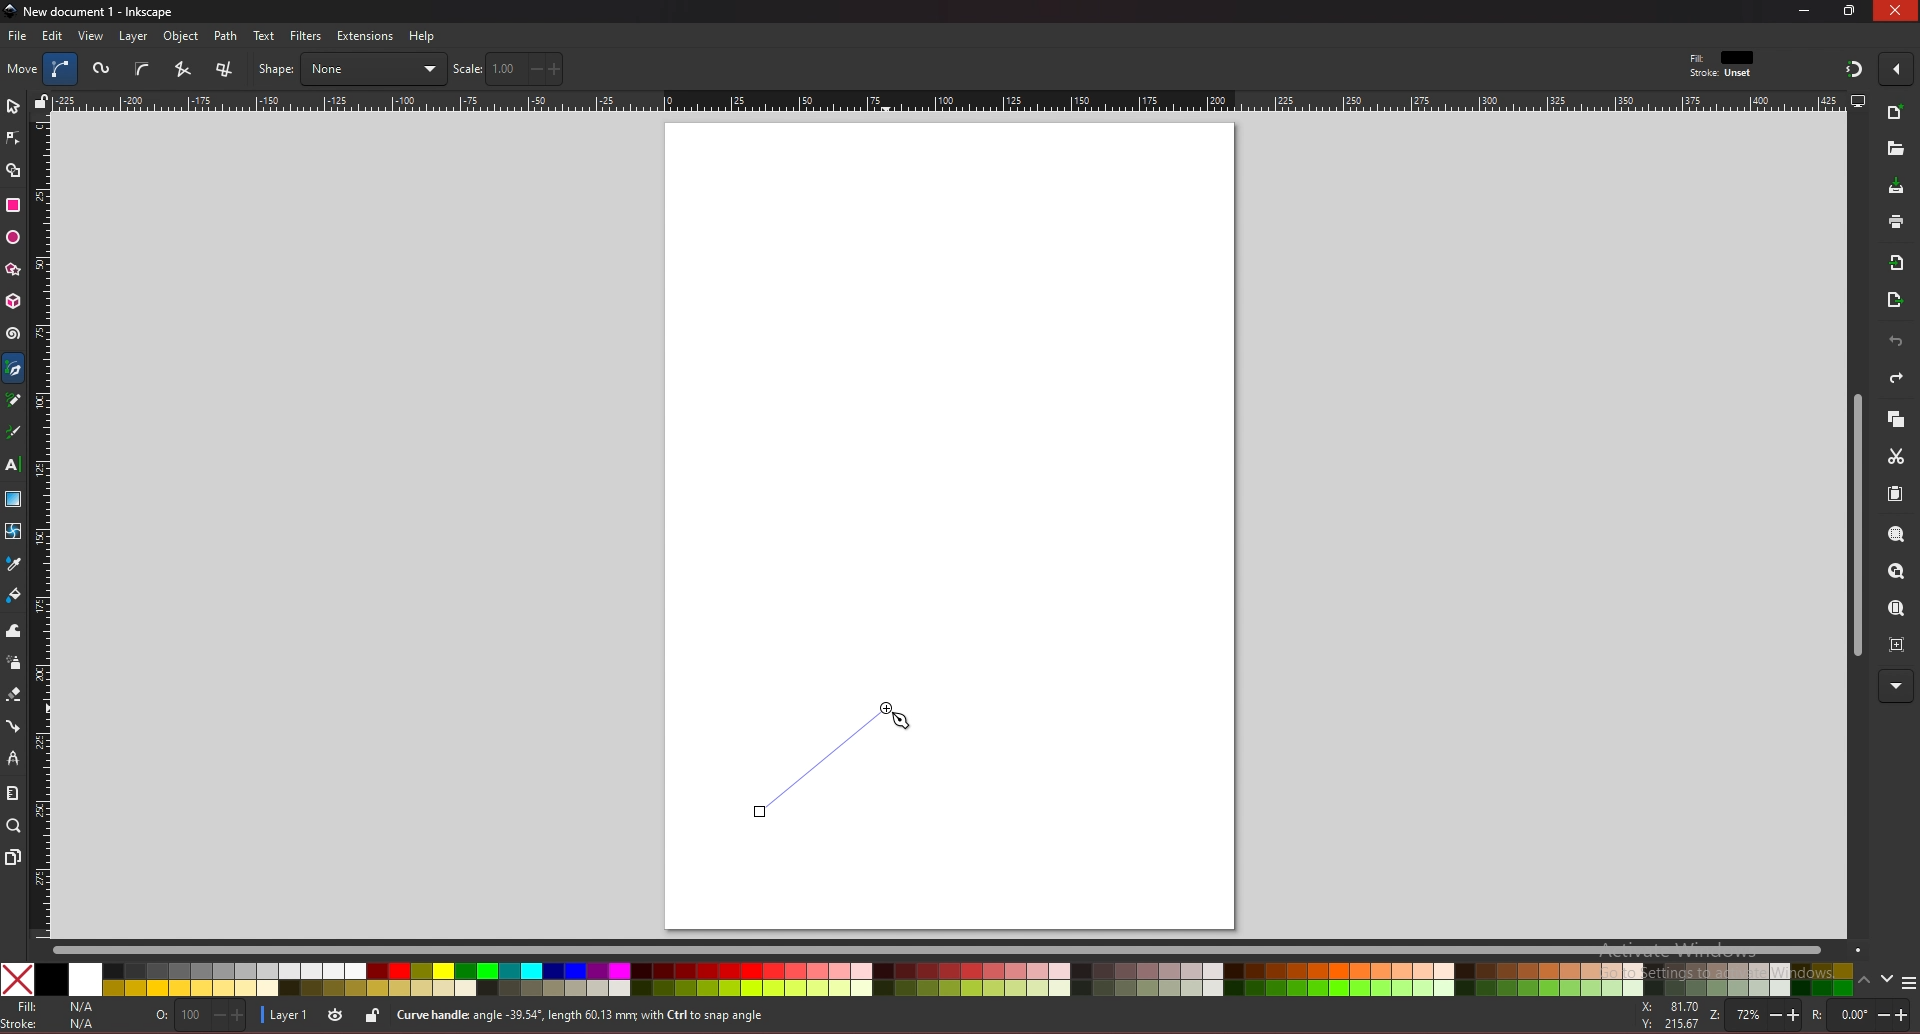 Image resolution: width=1920 pixels, height=1034 pixels. Describe the element at coordinates (12, 465) in the screenshot. I see `text` at that location.